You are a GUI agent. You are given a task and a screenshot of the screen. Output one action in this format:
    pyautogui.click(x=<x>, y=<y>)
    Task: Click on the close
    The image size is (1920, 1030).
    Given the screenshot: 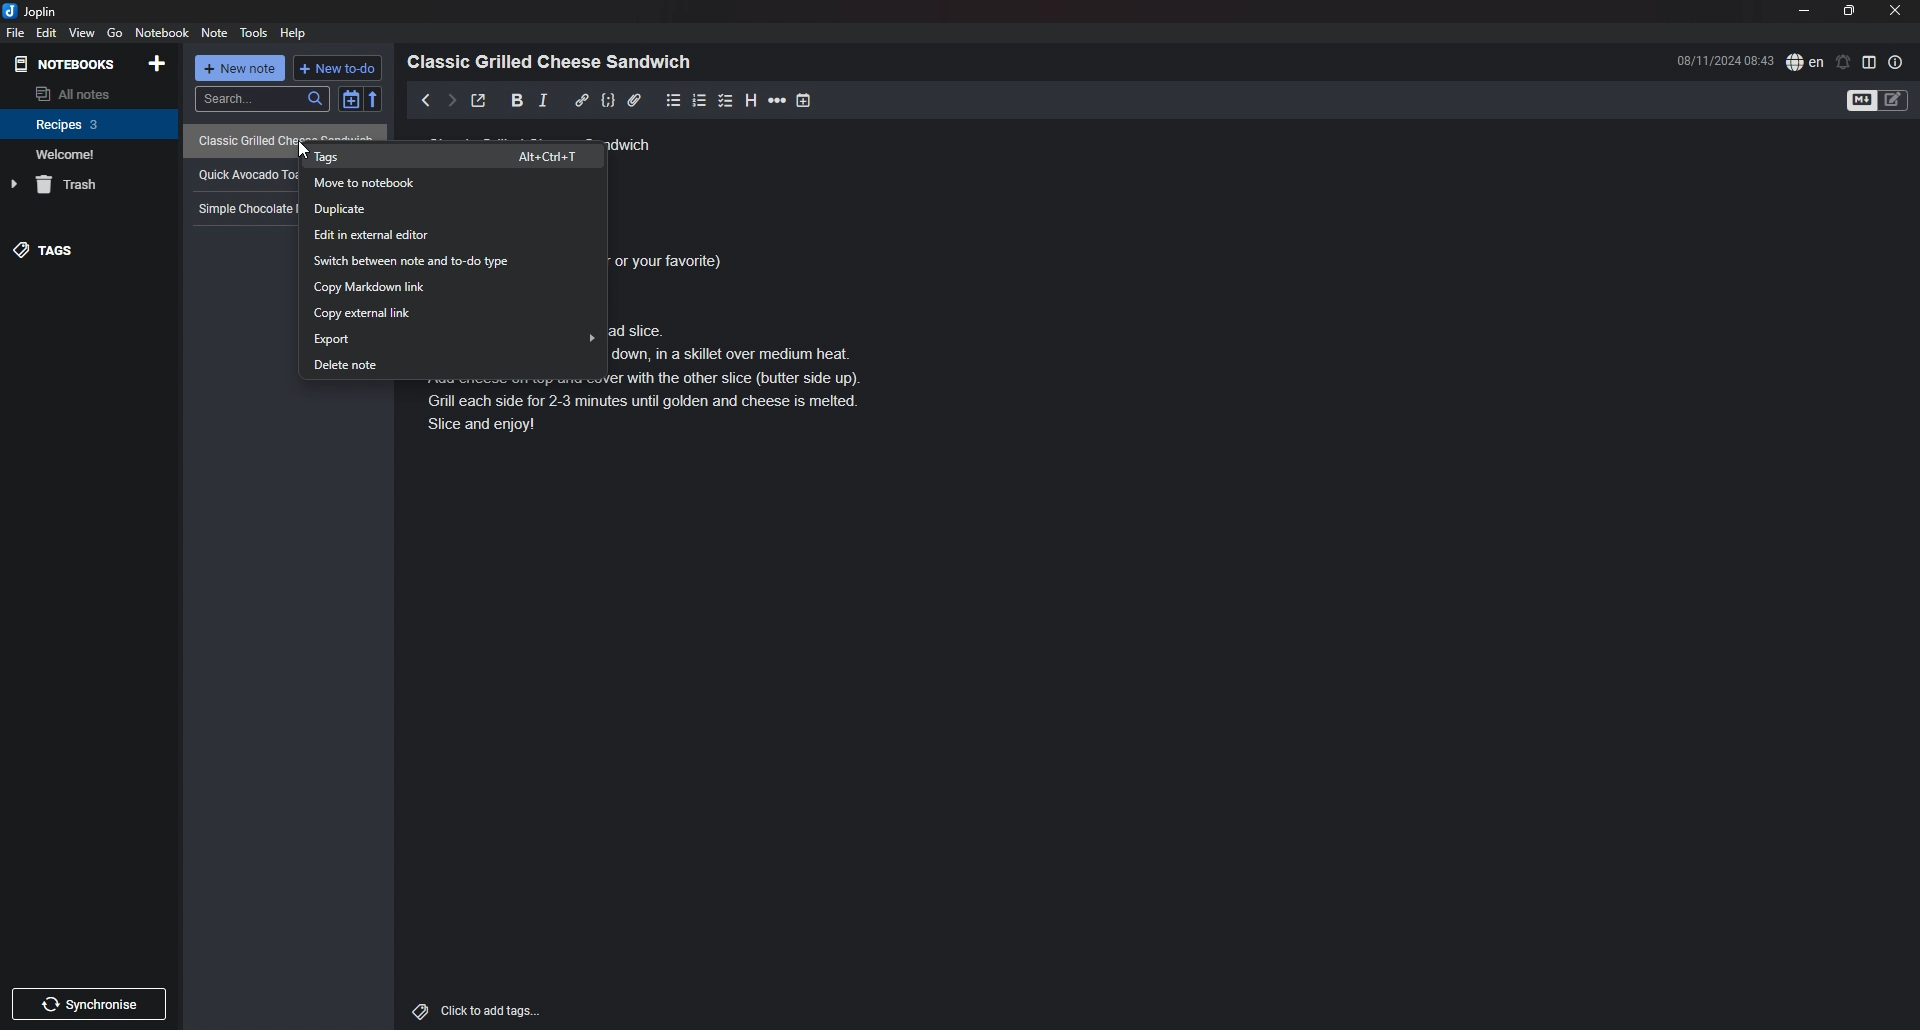 What is the action you would take?
    pyautogui.click(x=1897, y=10)
    